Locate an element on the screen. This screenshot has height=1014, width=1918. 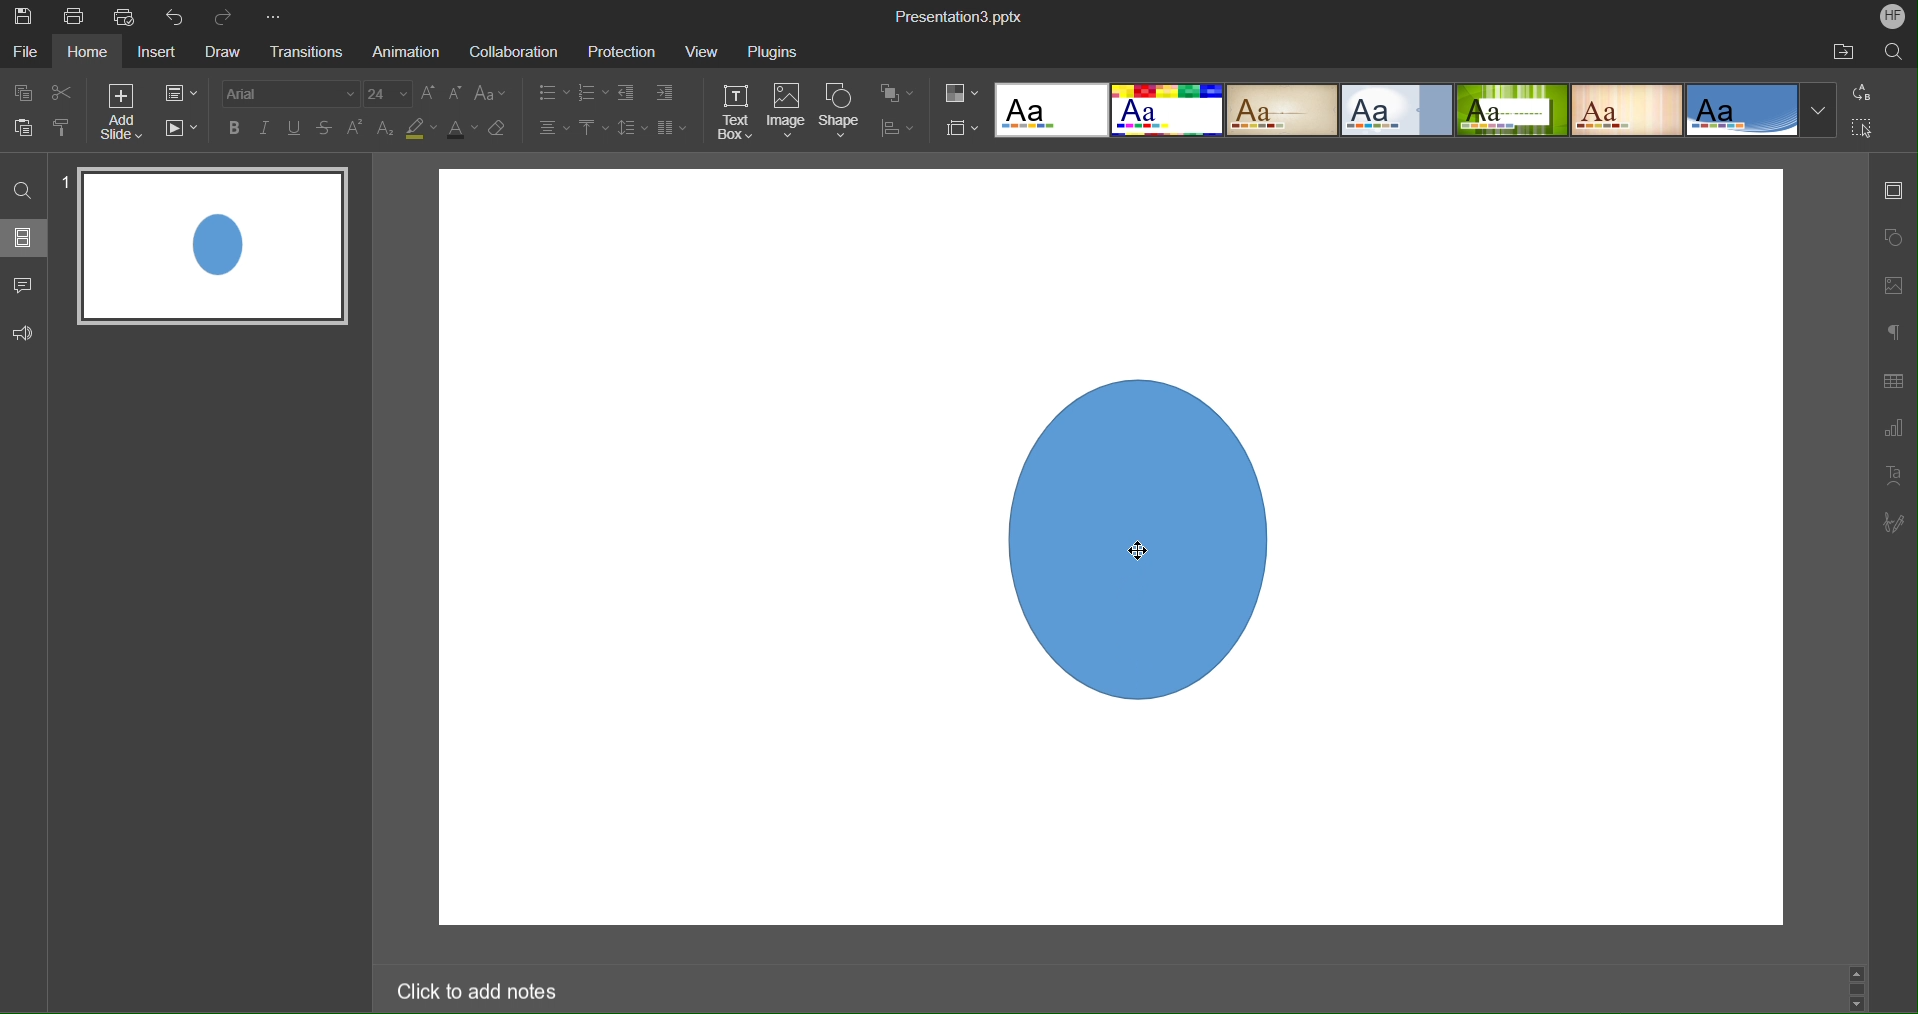
Redo is located at coordinates (227, 14).